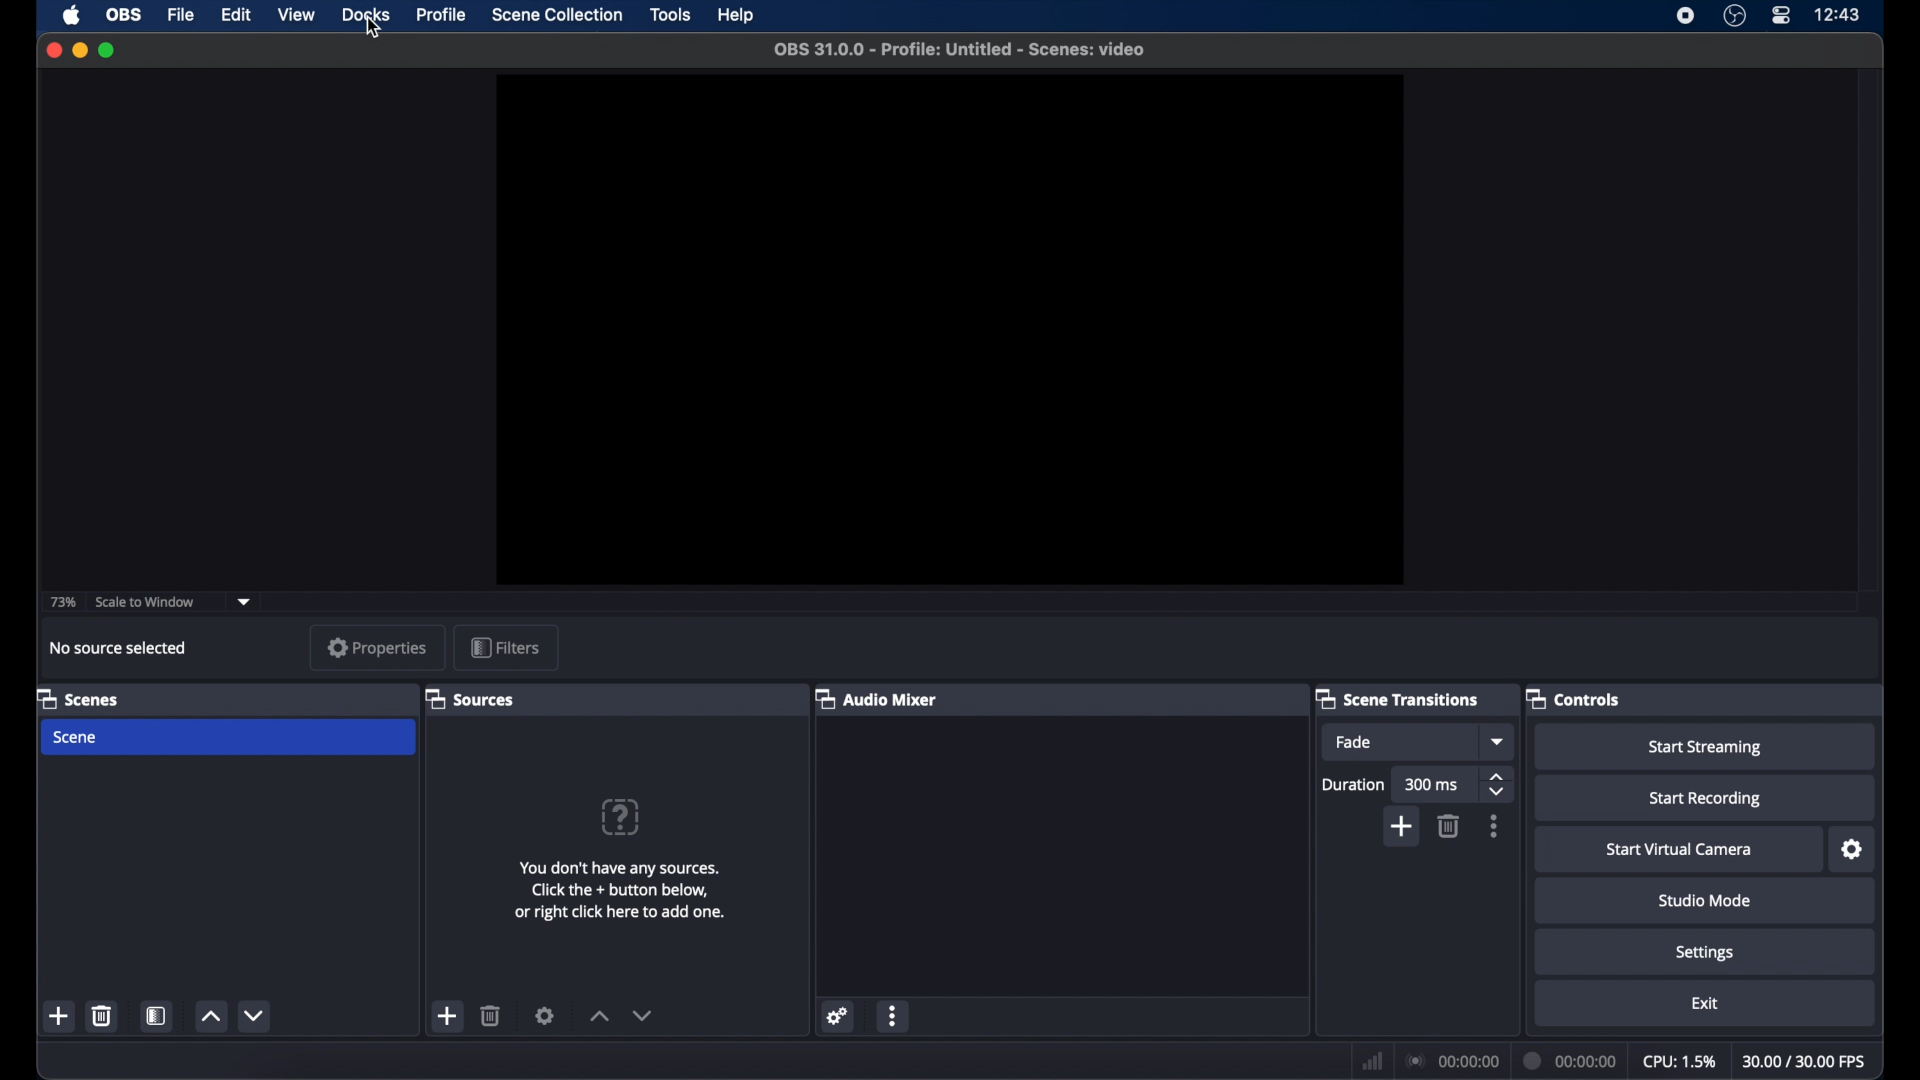 The width and height of the screenshot is (1920, 1080). I want to click on cpu, so click(1679, 1059).